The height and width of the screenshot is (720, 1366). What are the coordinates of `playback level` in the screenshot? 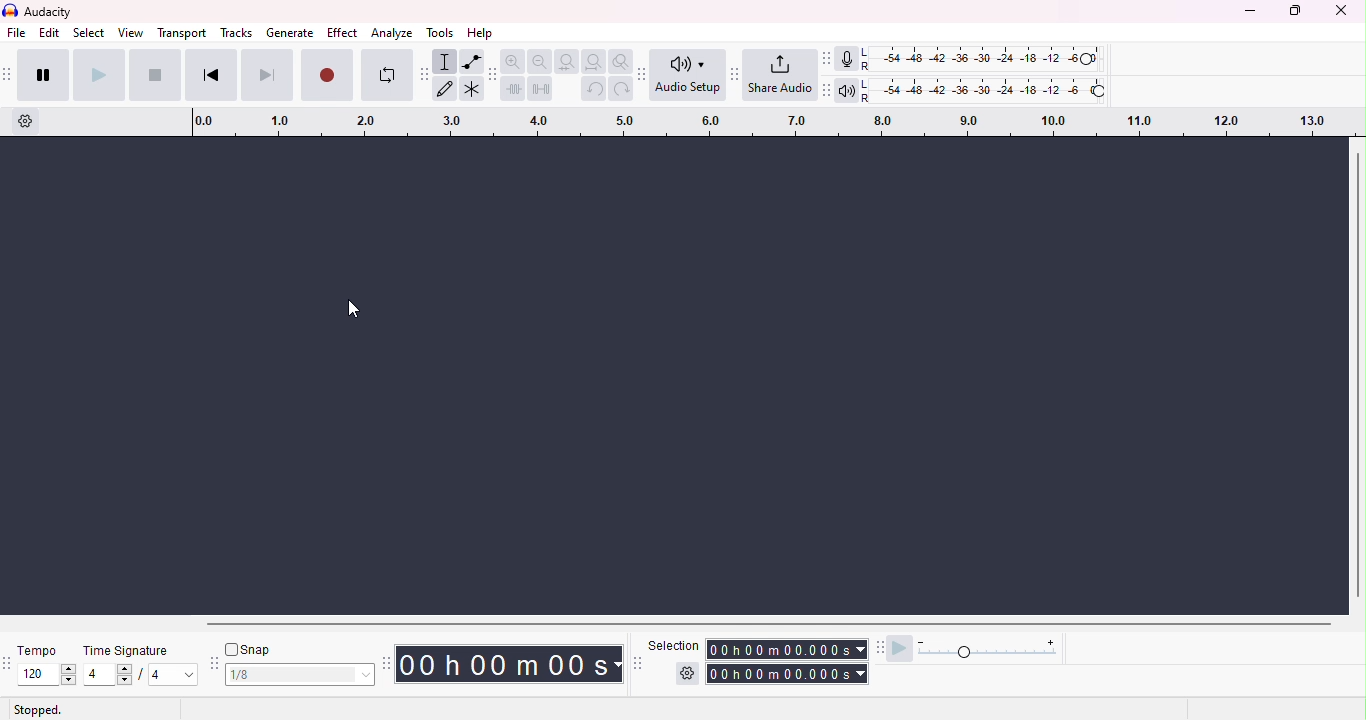 It's located at (985, 89).